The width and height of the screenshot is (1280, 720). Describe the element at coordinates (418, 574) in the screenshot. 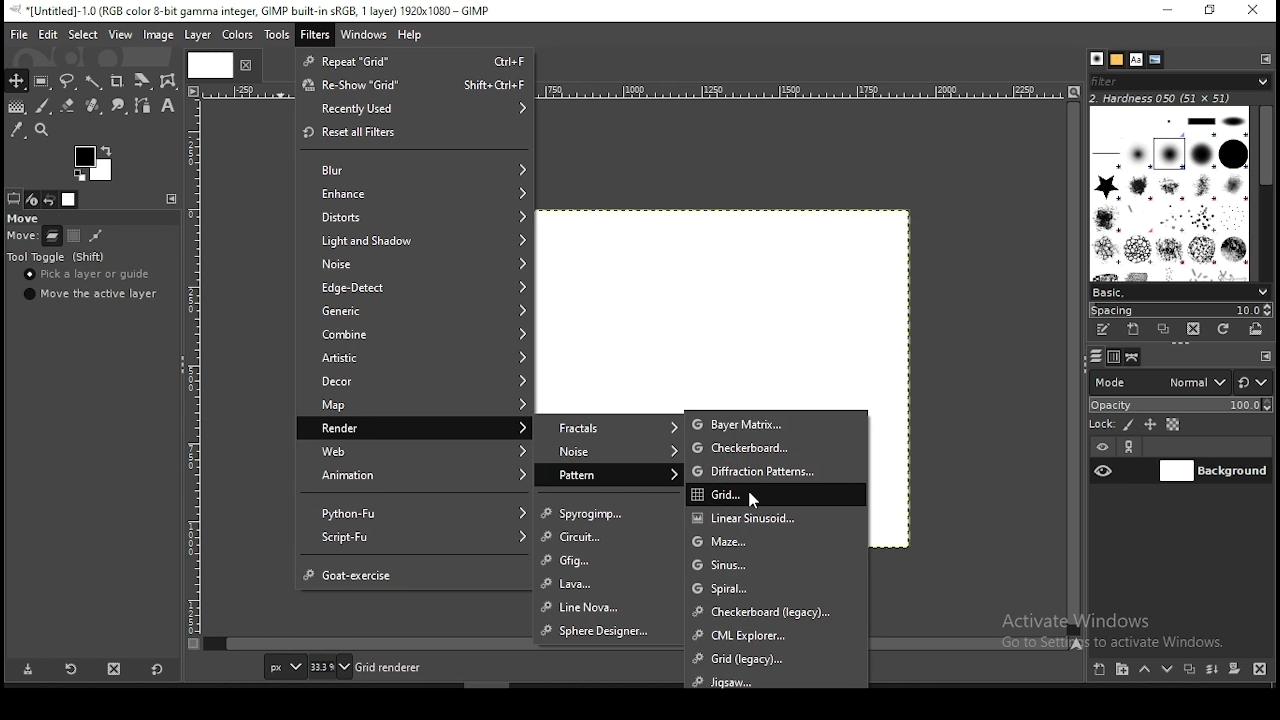

I see `goat exercise` at that location.